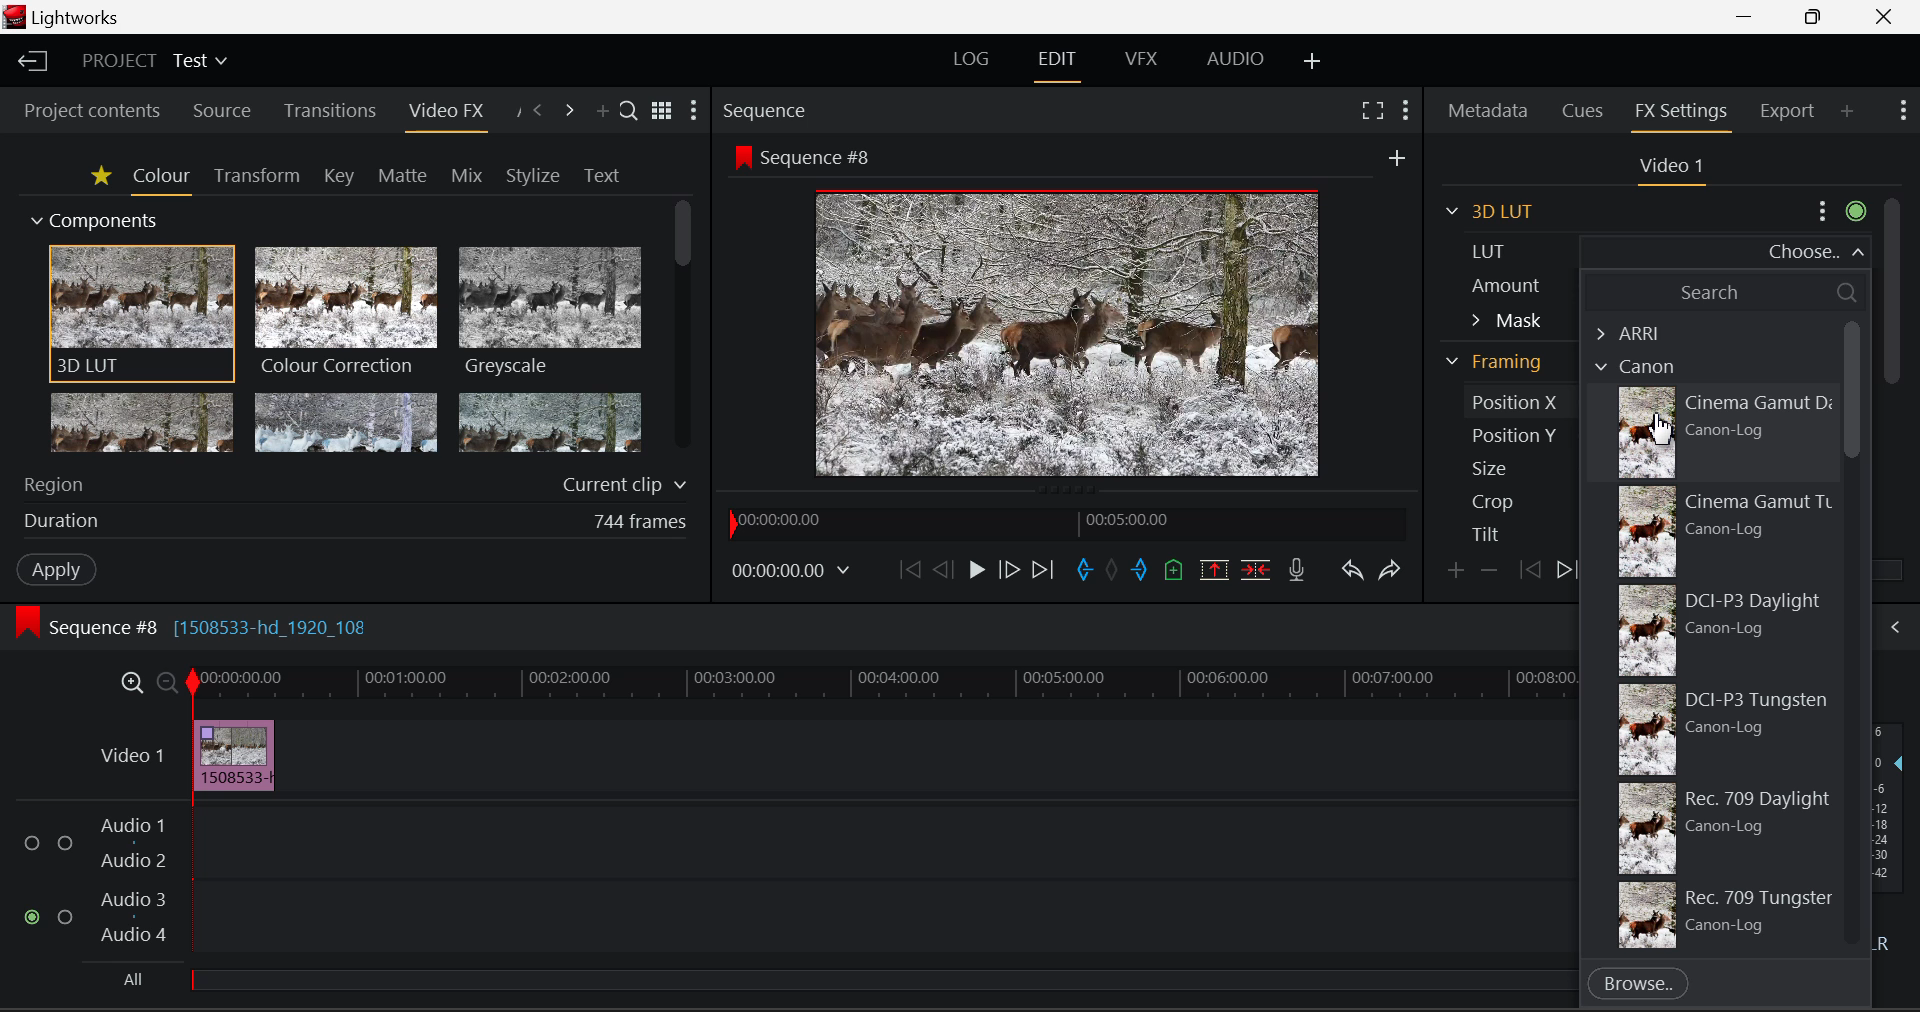 This screenshot has height=1012, width=1920. I want to click on Transitions, so click(332, 111).